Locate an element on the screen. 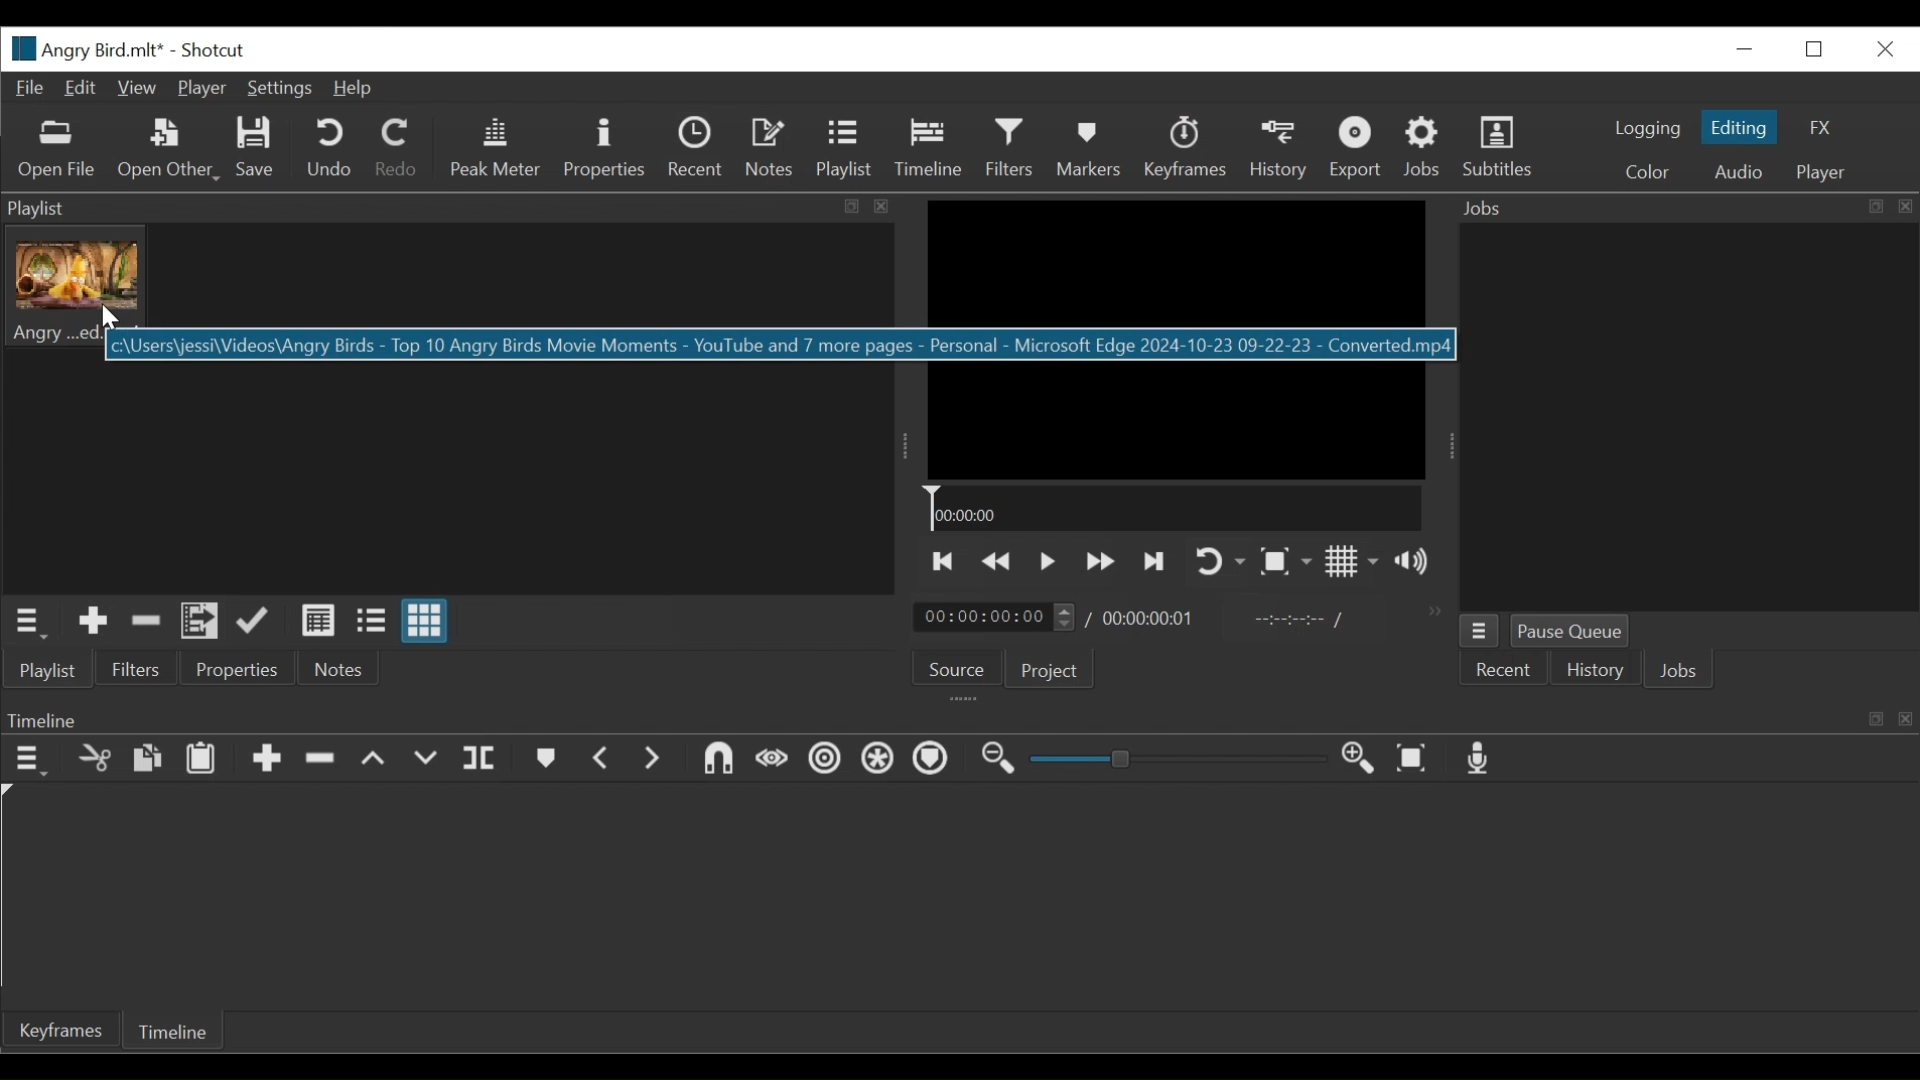 This screenshot has height=1080, width=1920. Subtitles is located at coordinates (1499, 147).